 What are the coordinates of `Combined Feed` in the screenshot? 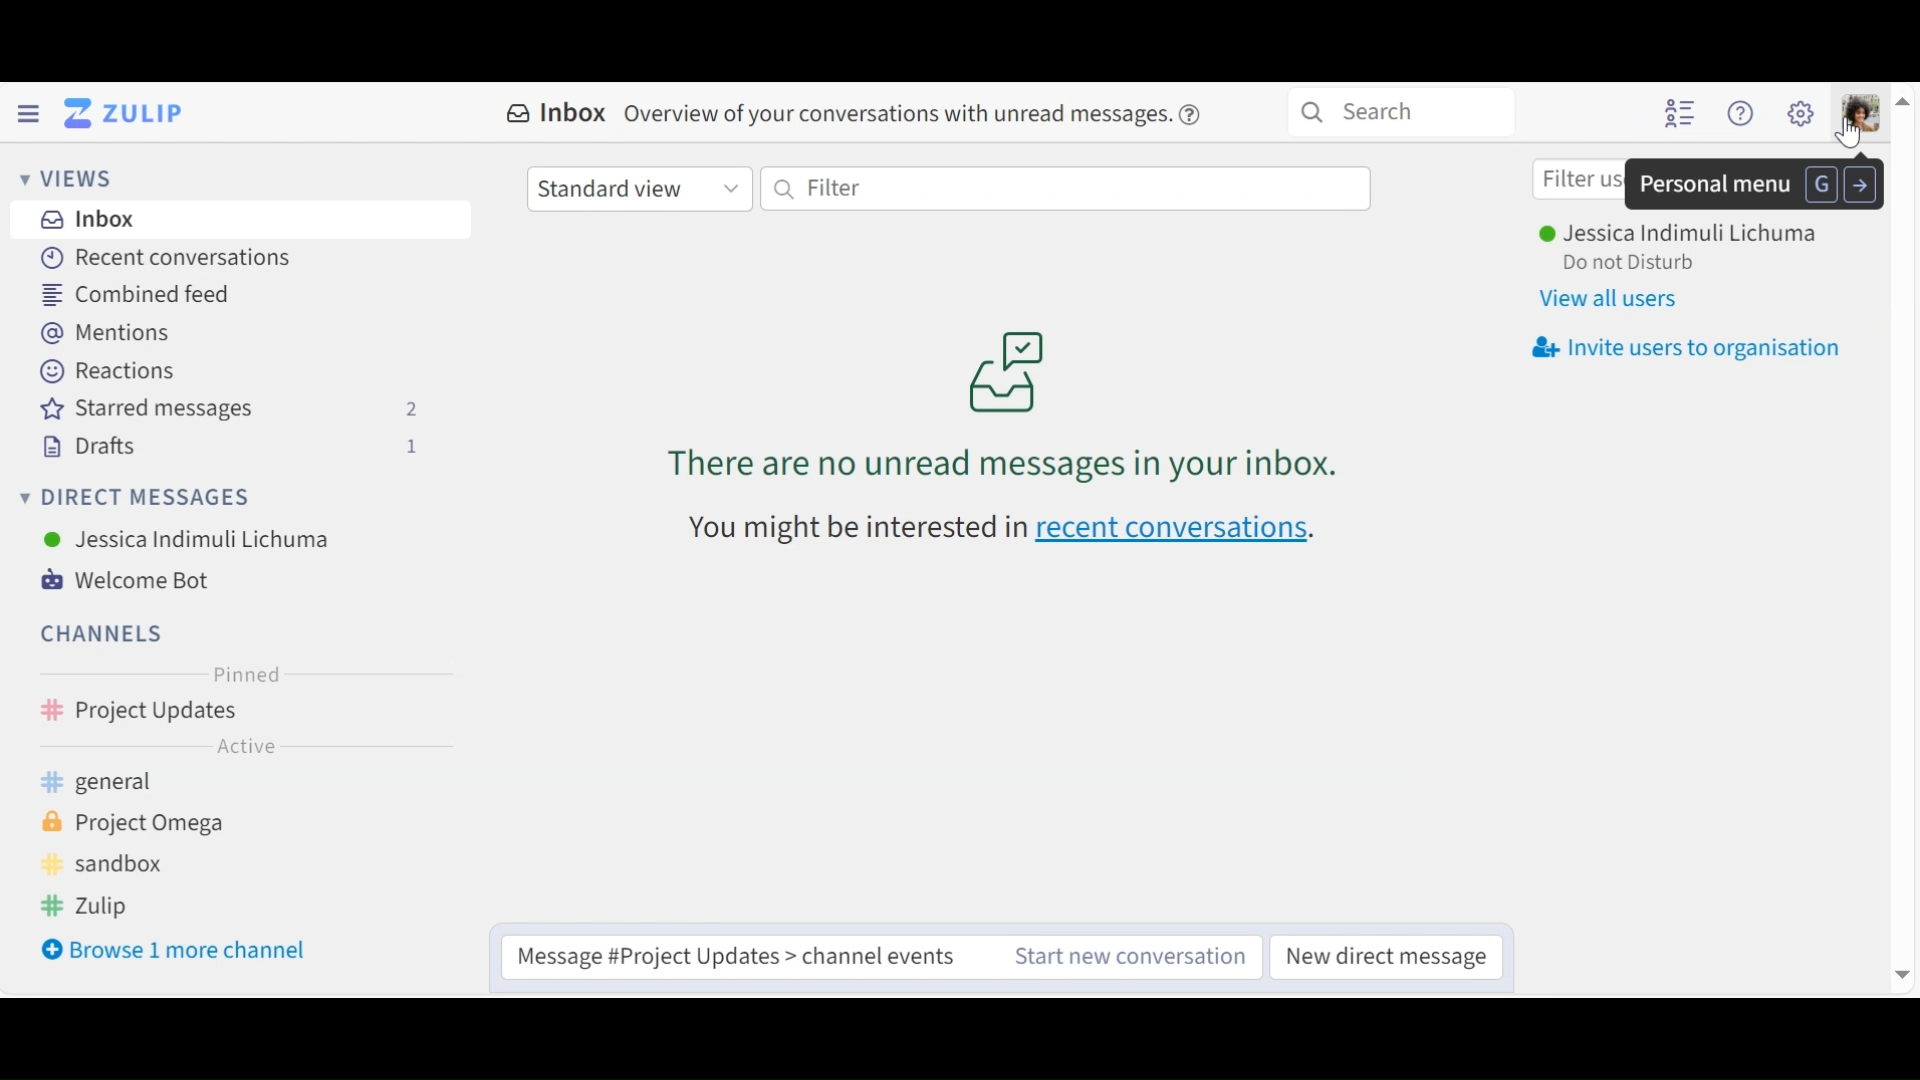 It's located at (136, 297).